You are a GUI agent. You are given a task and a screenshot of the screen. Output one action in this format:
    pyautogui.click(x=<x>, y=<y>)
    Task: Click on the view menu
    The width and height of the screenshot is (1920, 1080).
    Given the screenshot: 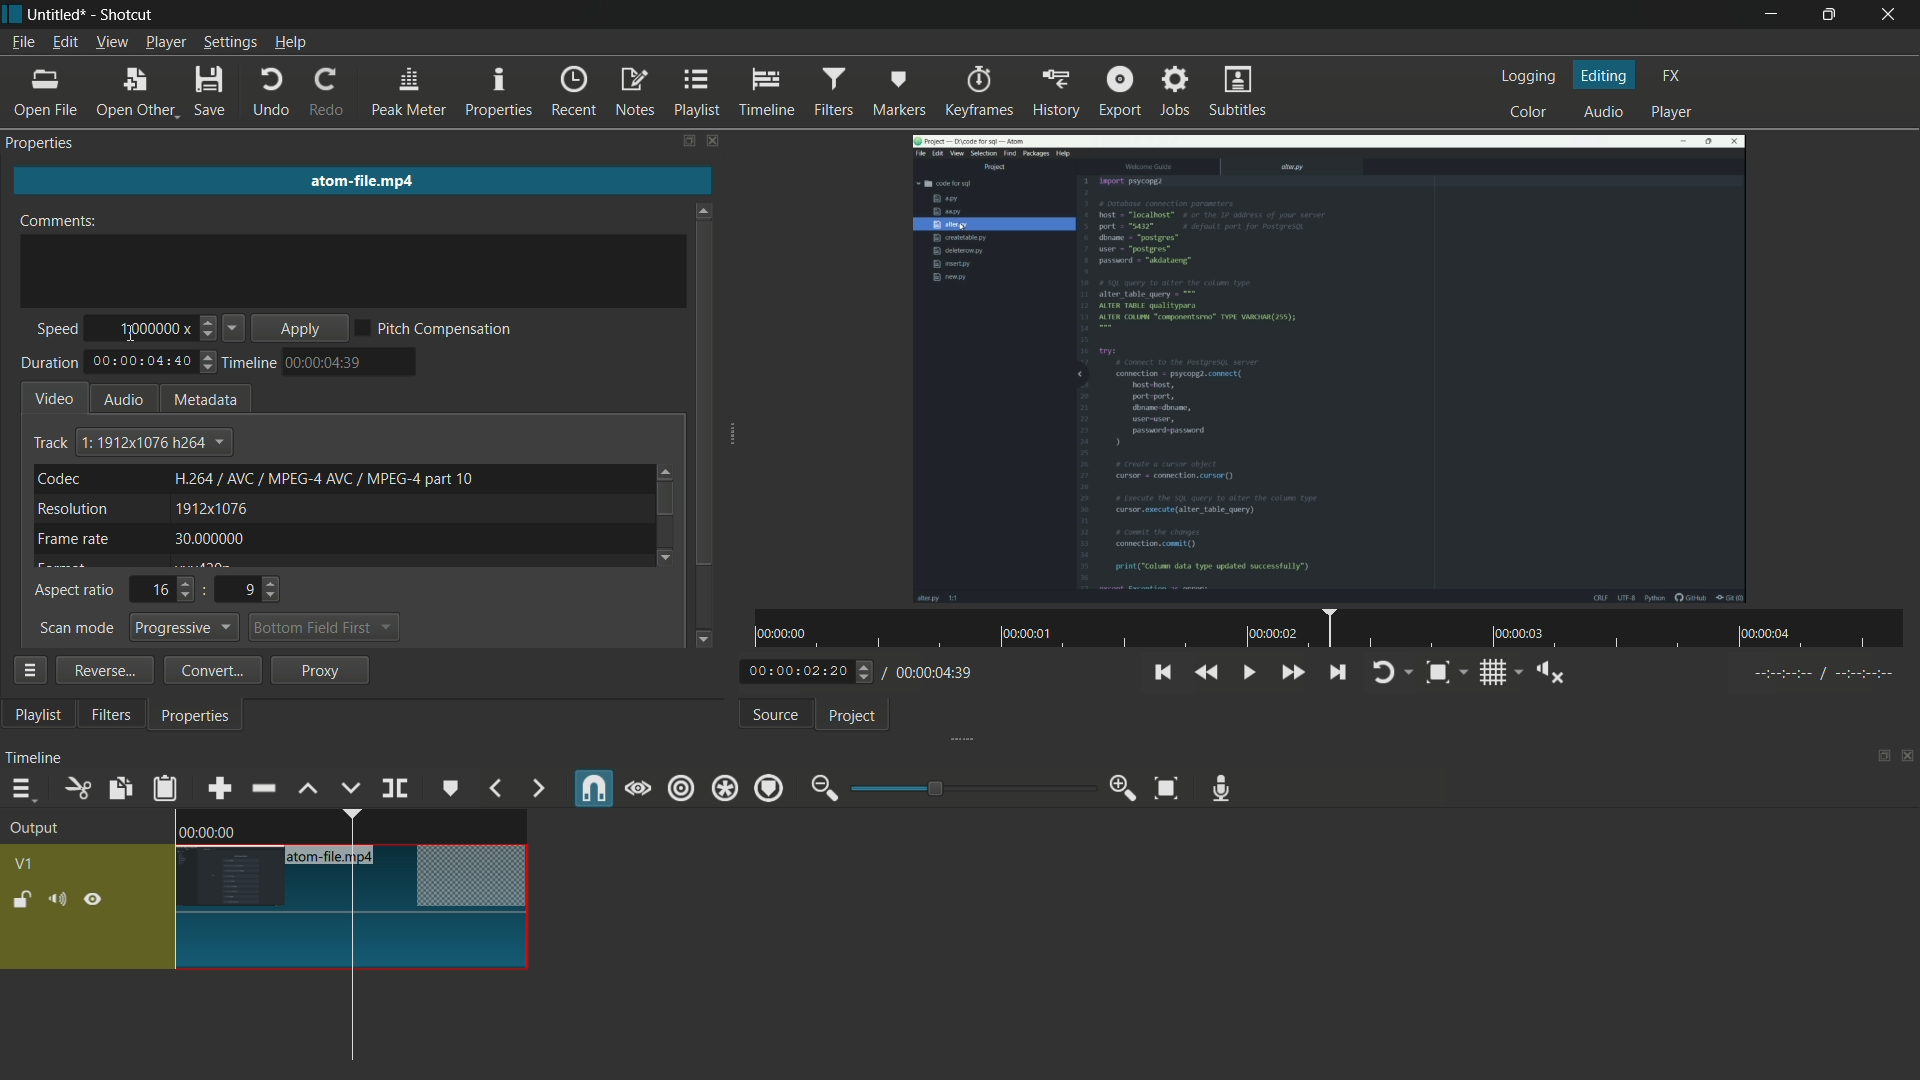 What is the action you would take?
    pyautogui.click(x=113, y=43)
    